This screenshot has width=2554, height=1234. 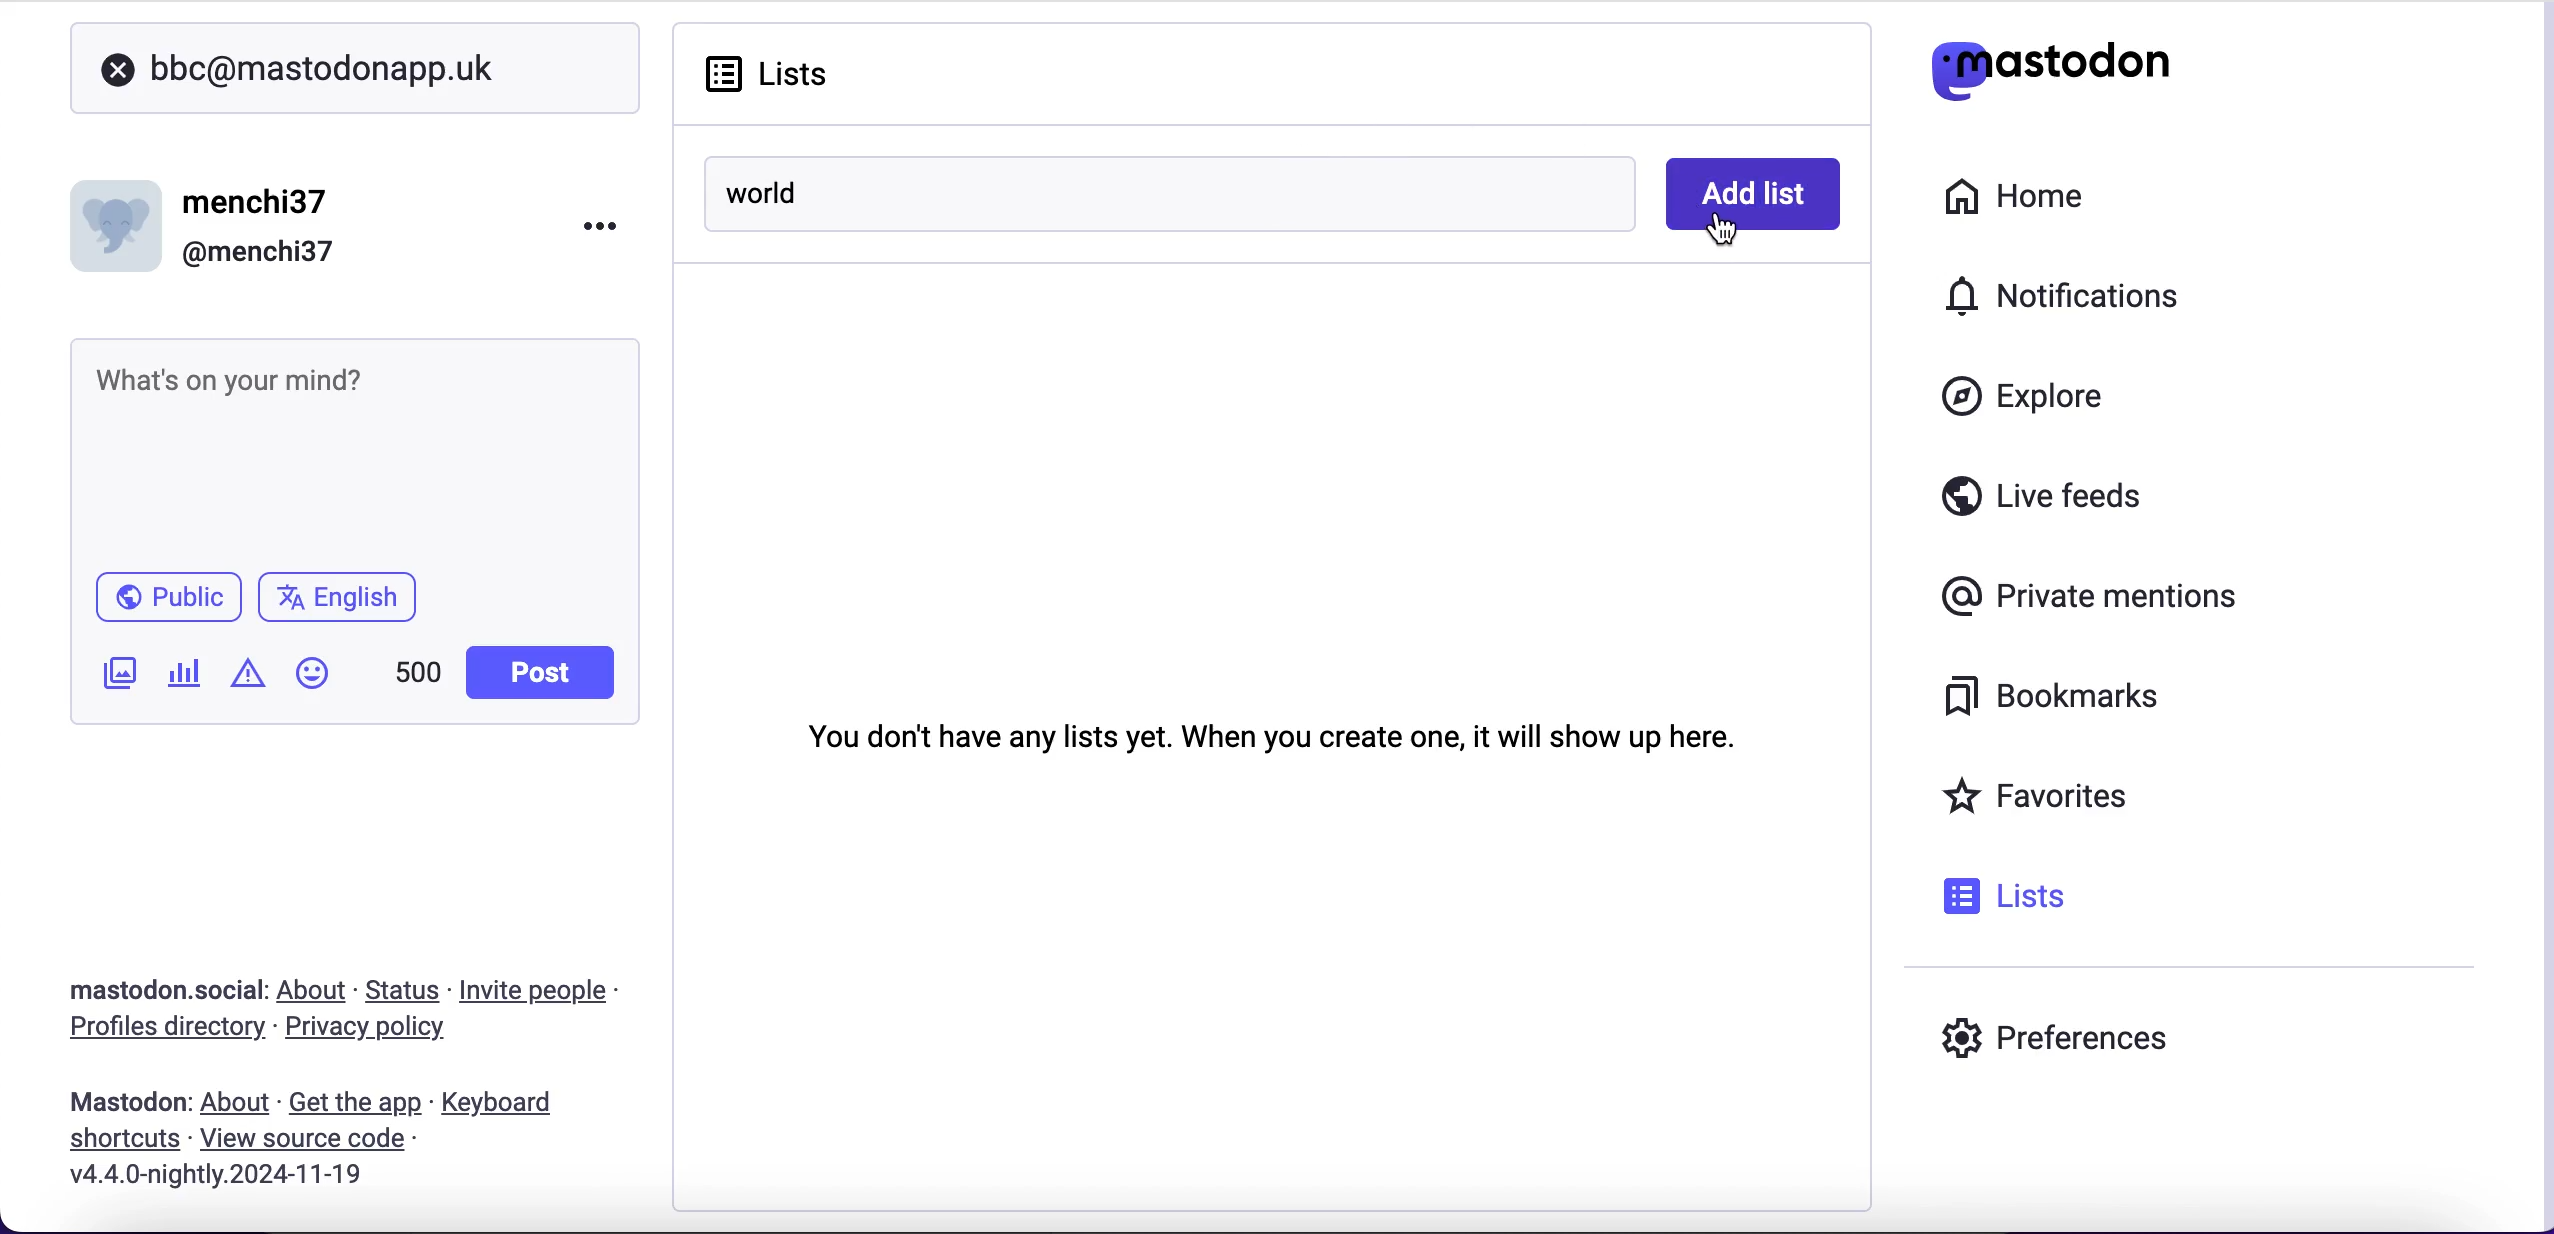 What do you see at coordinates (1730, 231) in the screenshot?
I see `cursor` at bounding box center [1730, 231].